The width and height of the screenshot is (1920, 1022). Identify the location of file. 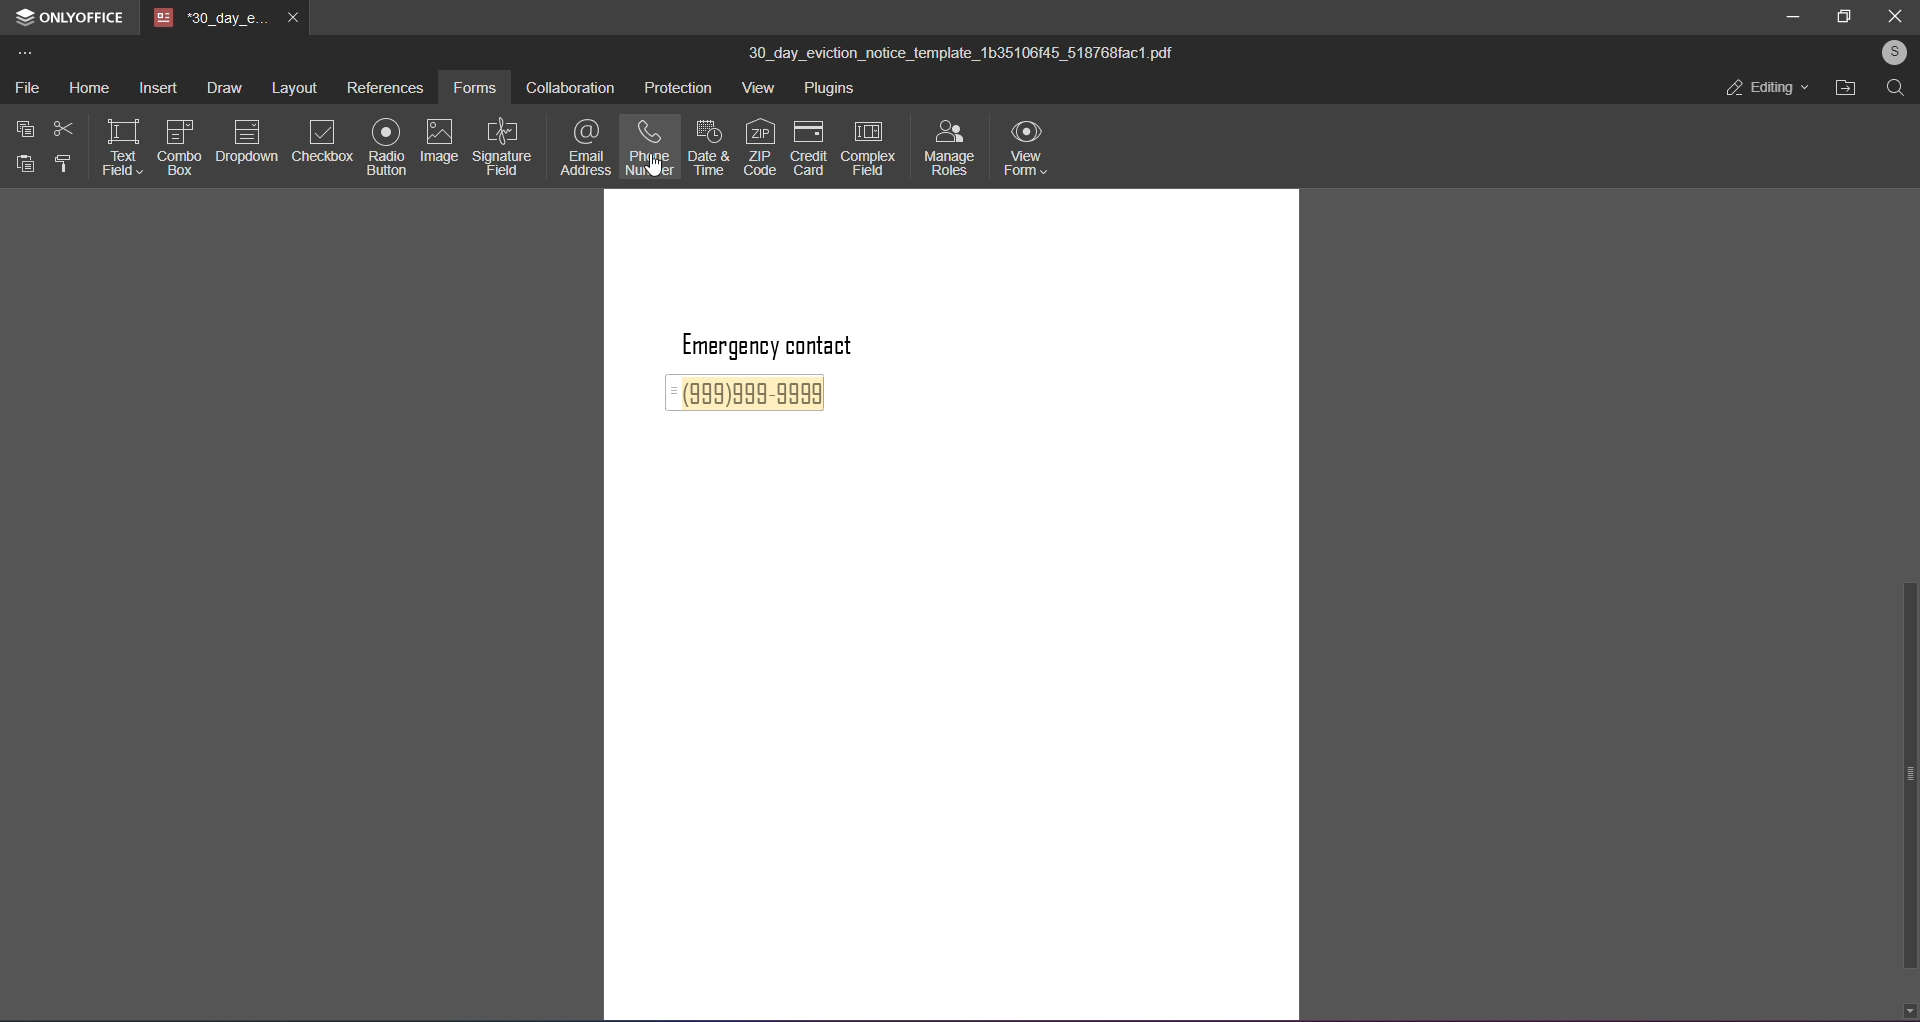
(27, 90).